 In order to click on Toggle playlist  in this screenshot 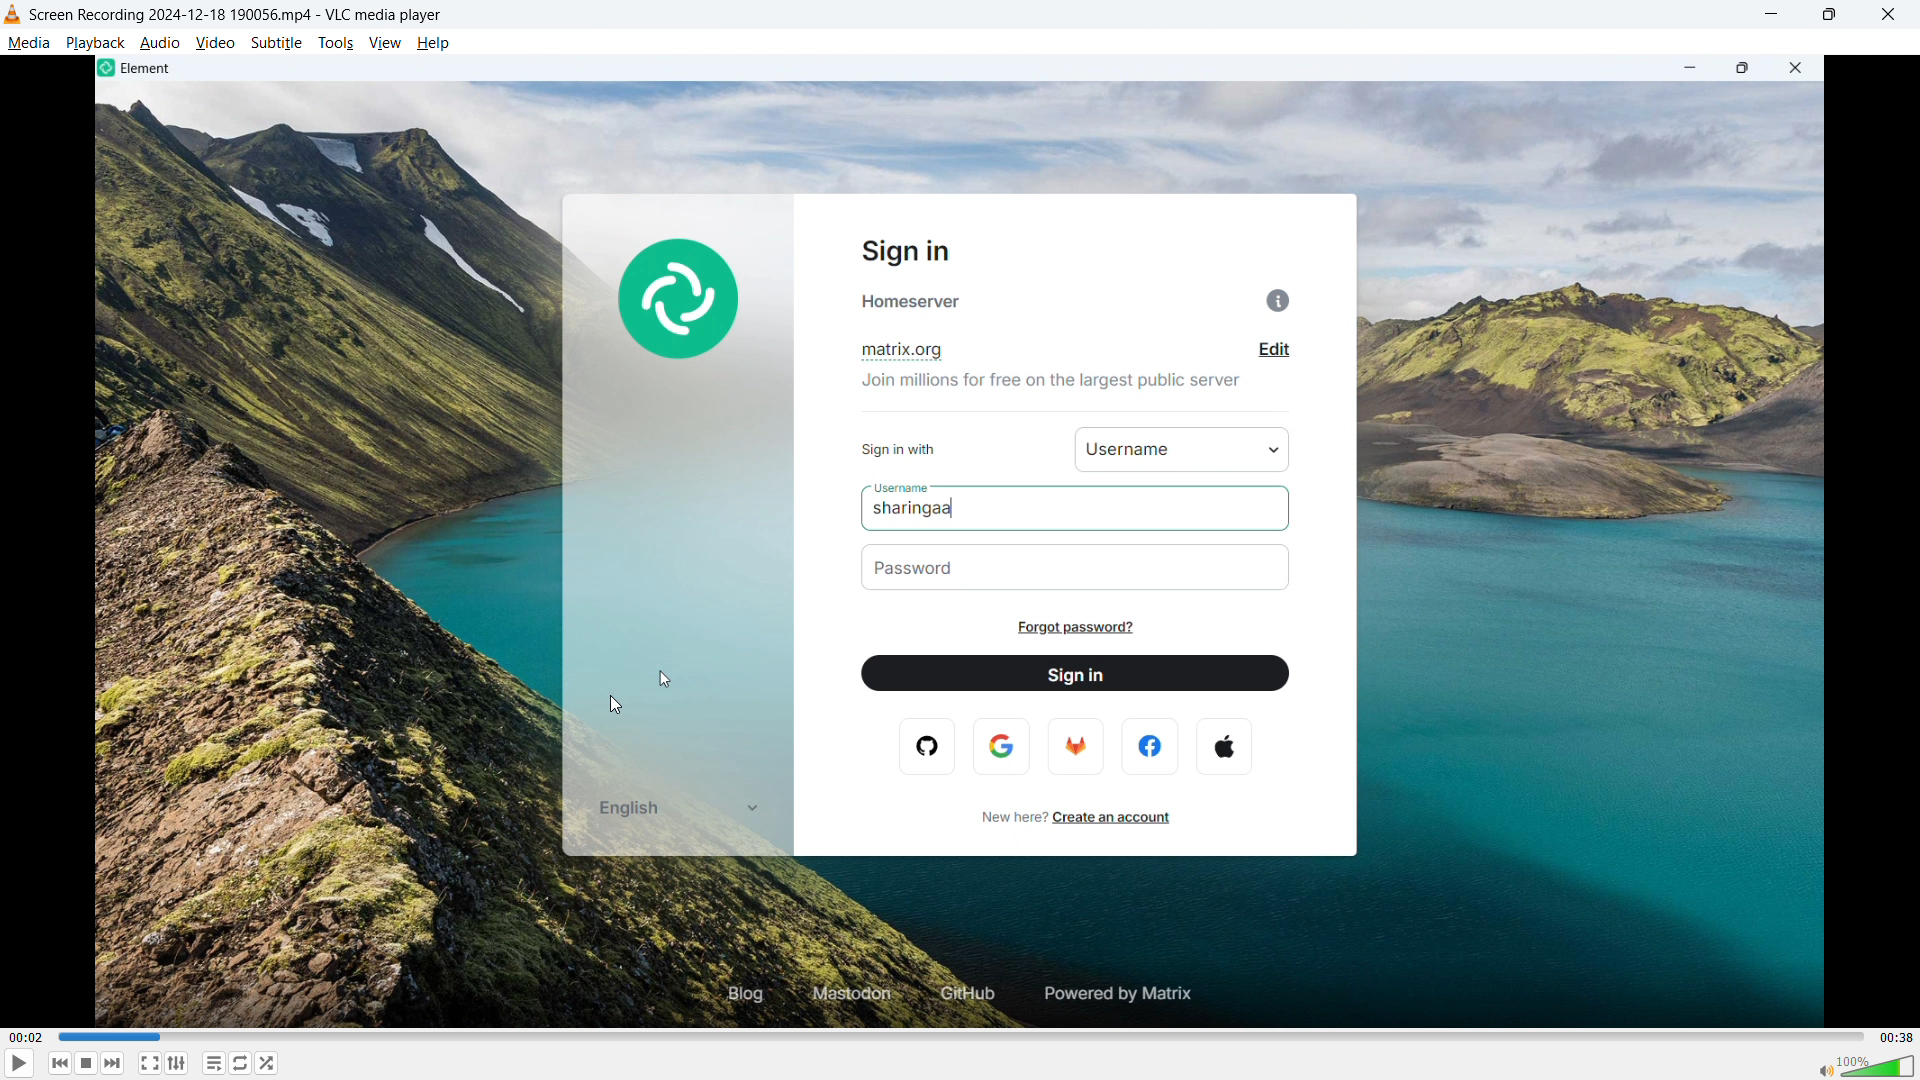, I will do `click(214, 1063)`.